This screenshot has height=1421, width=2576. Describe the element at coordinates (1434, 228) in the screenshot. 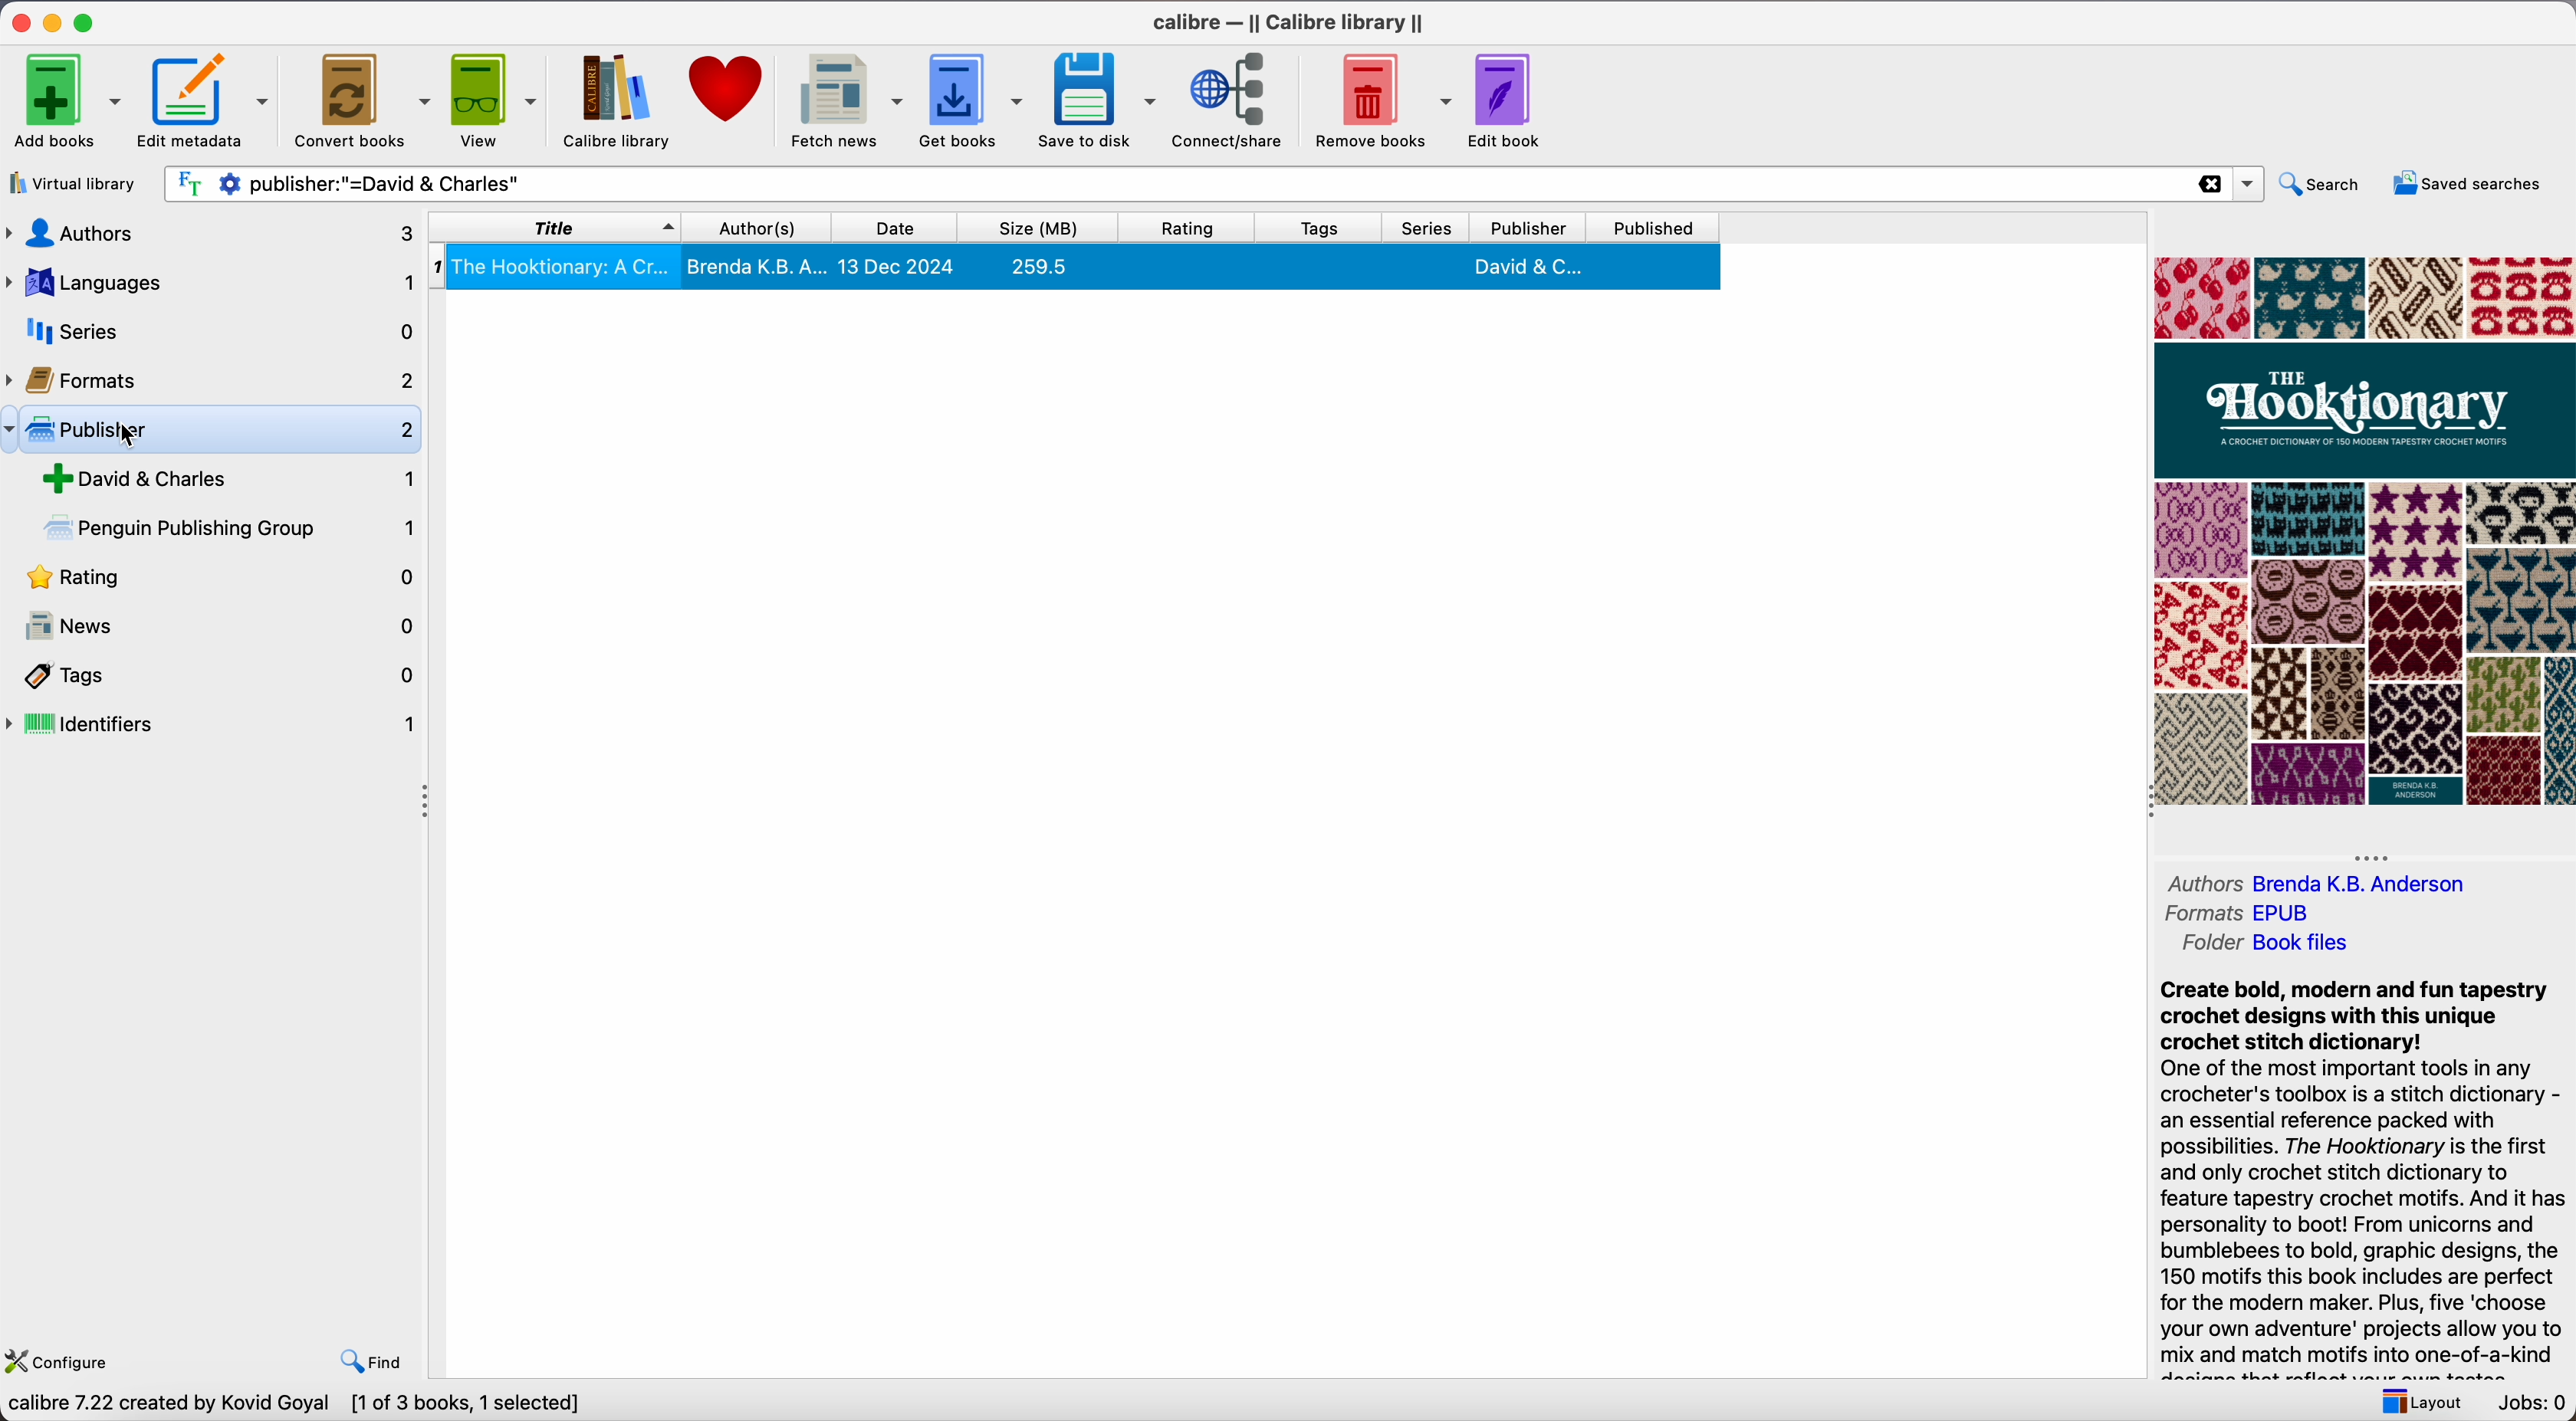

I see `series` at that location.